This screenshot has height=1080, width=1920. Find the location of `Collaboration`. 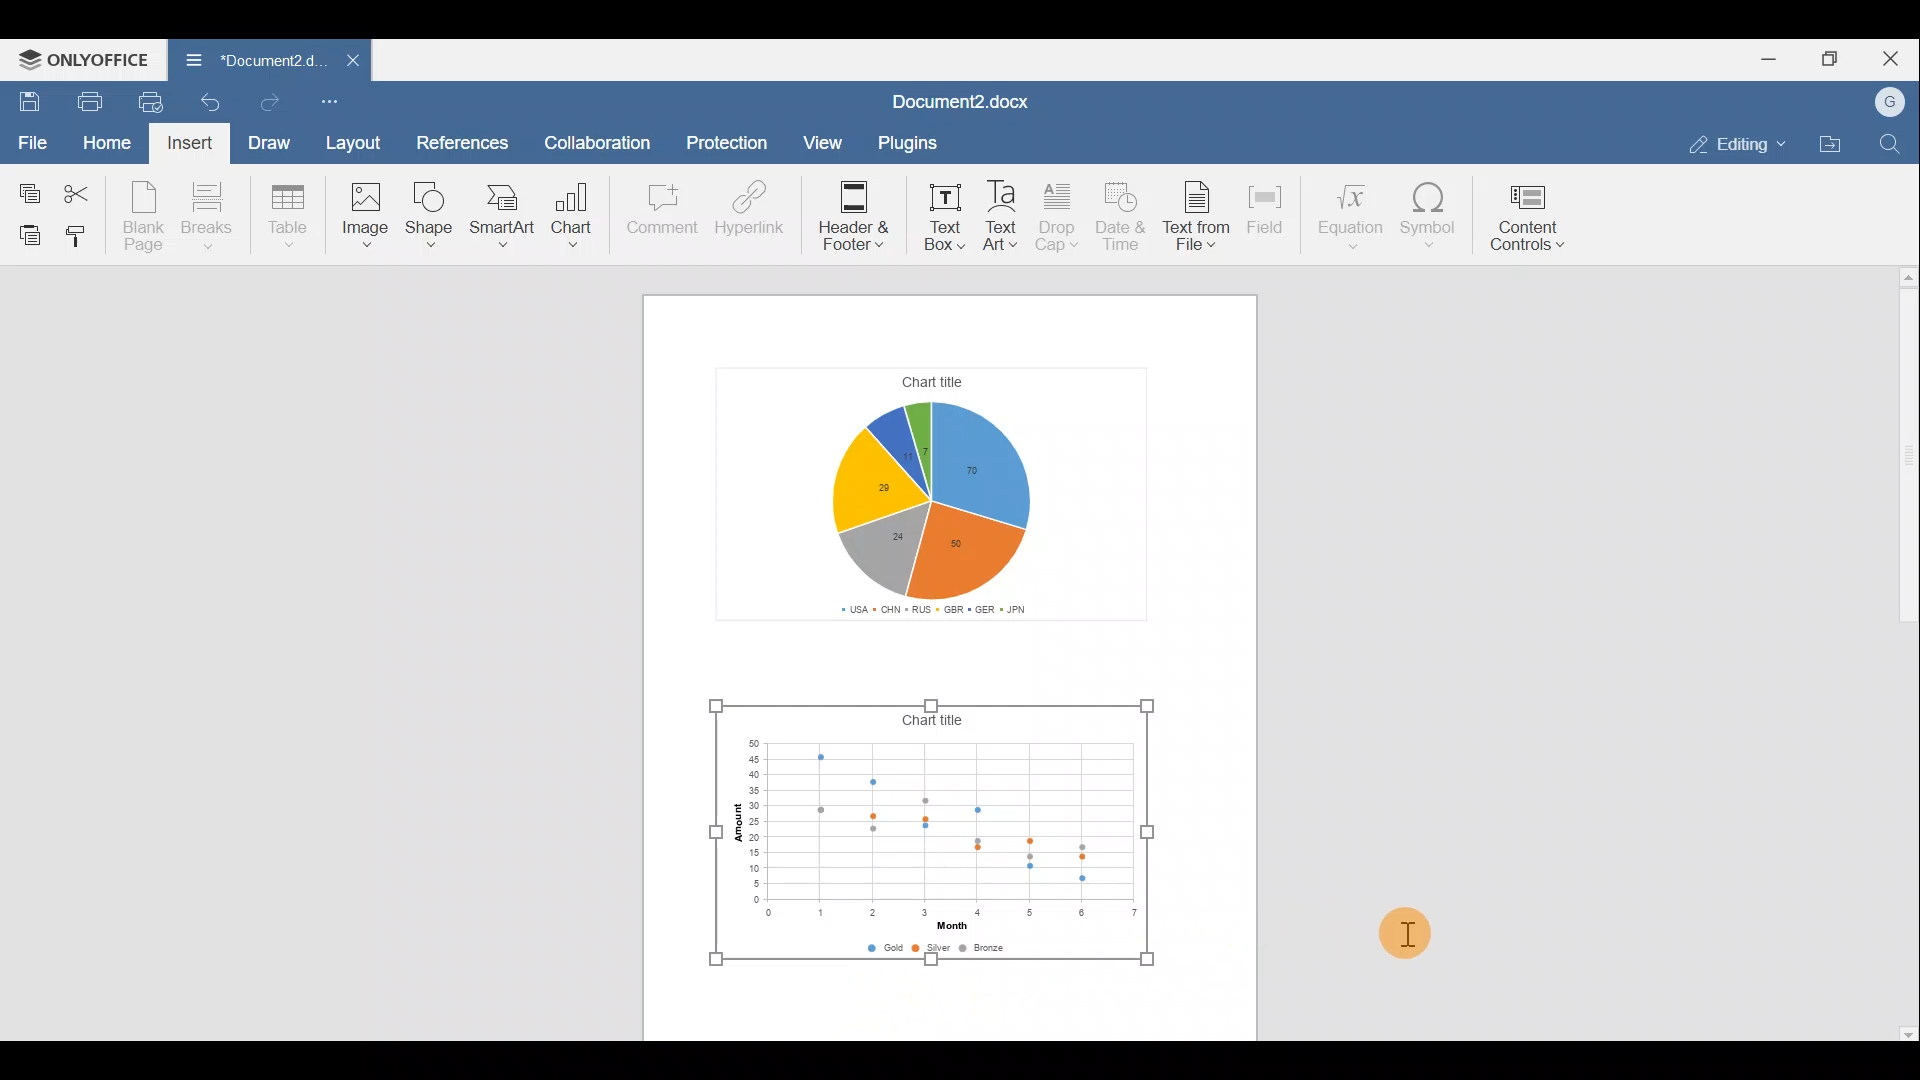

Collaboration is located at coordinates (605, 137).